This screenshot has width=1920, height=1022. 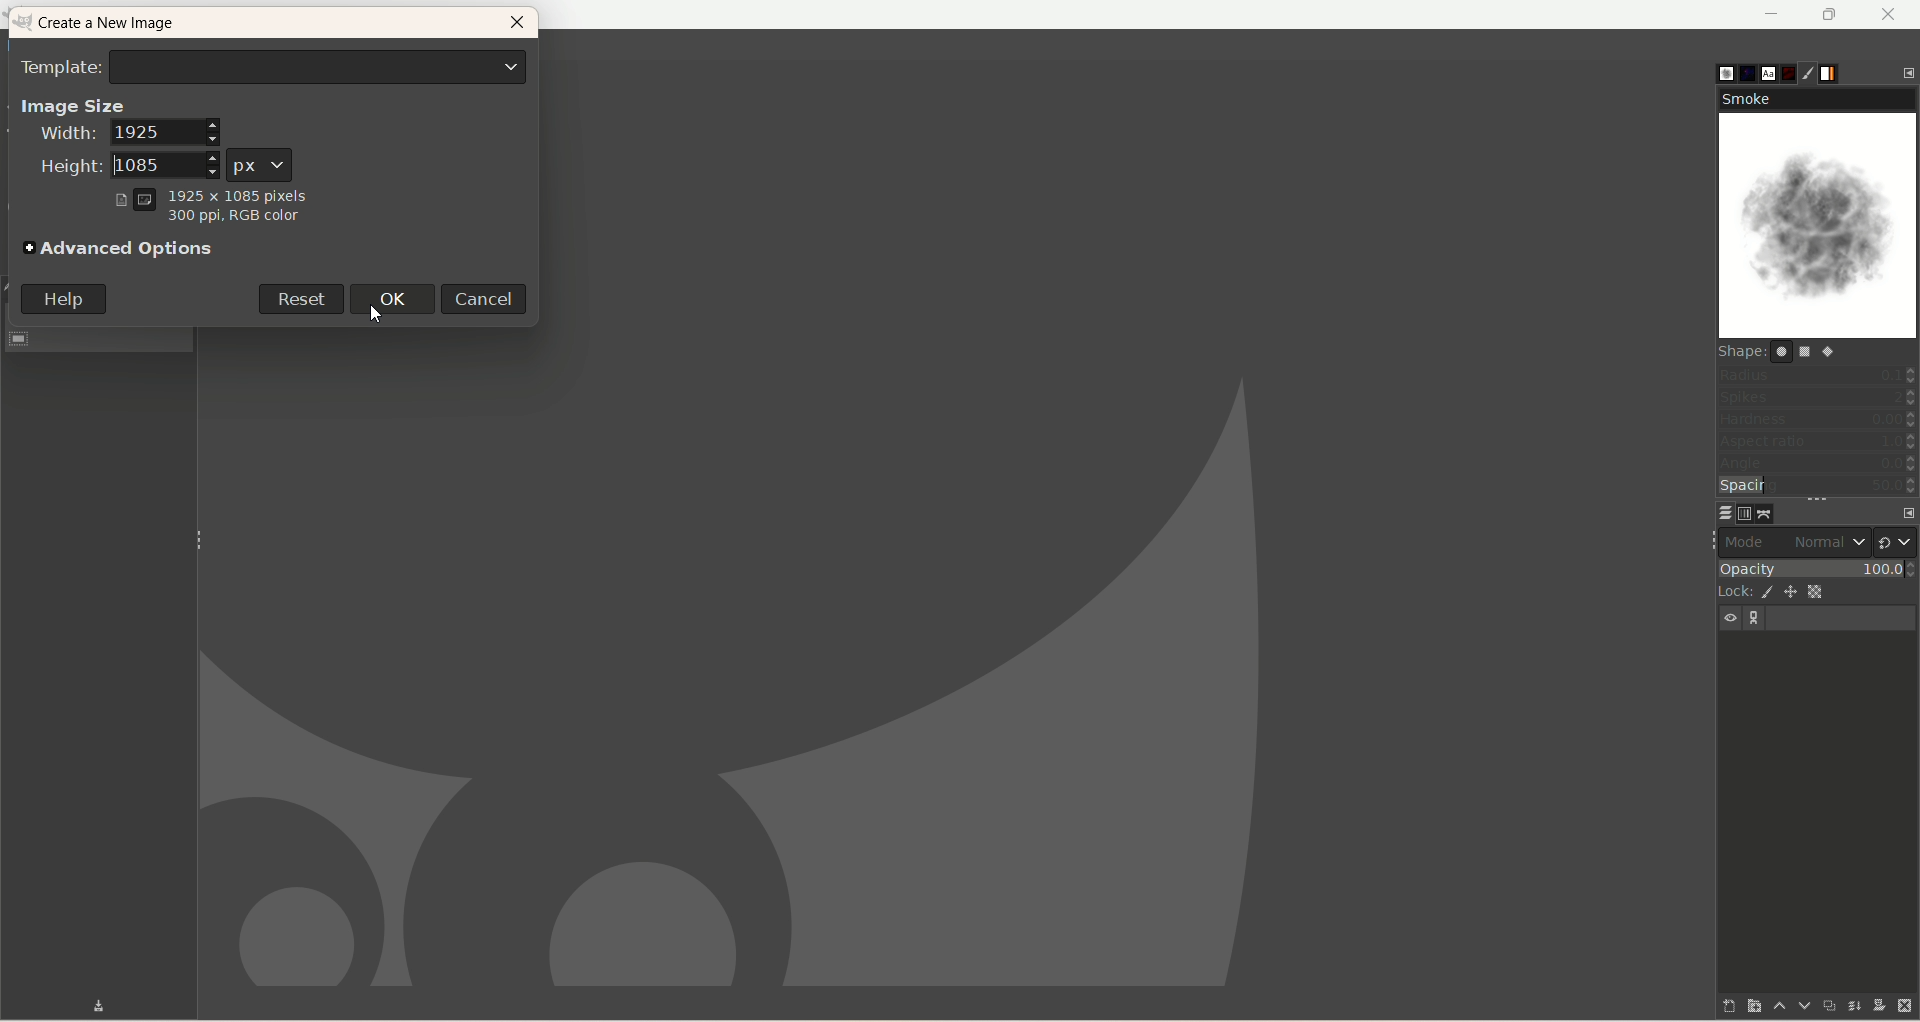 I want to click on raise this layer one step, so click(x=1770, y=1009).